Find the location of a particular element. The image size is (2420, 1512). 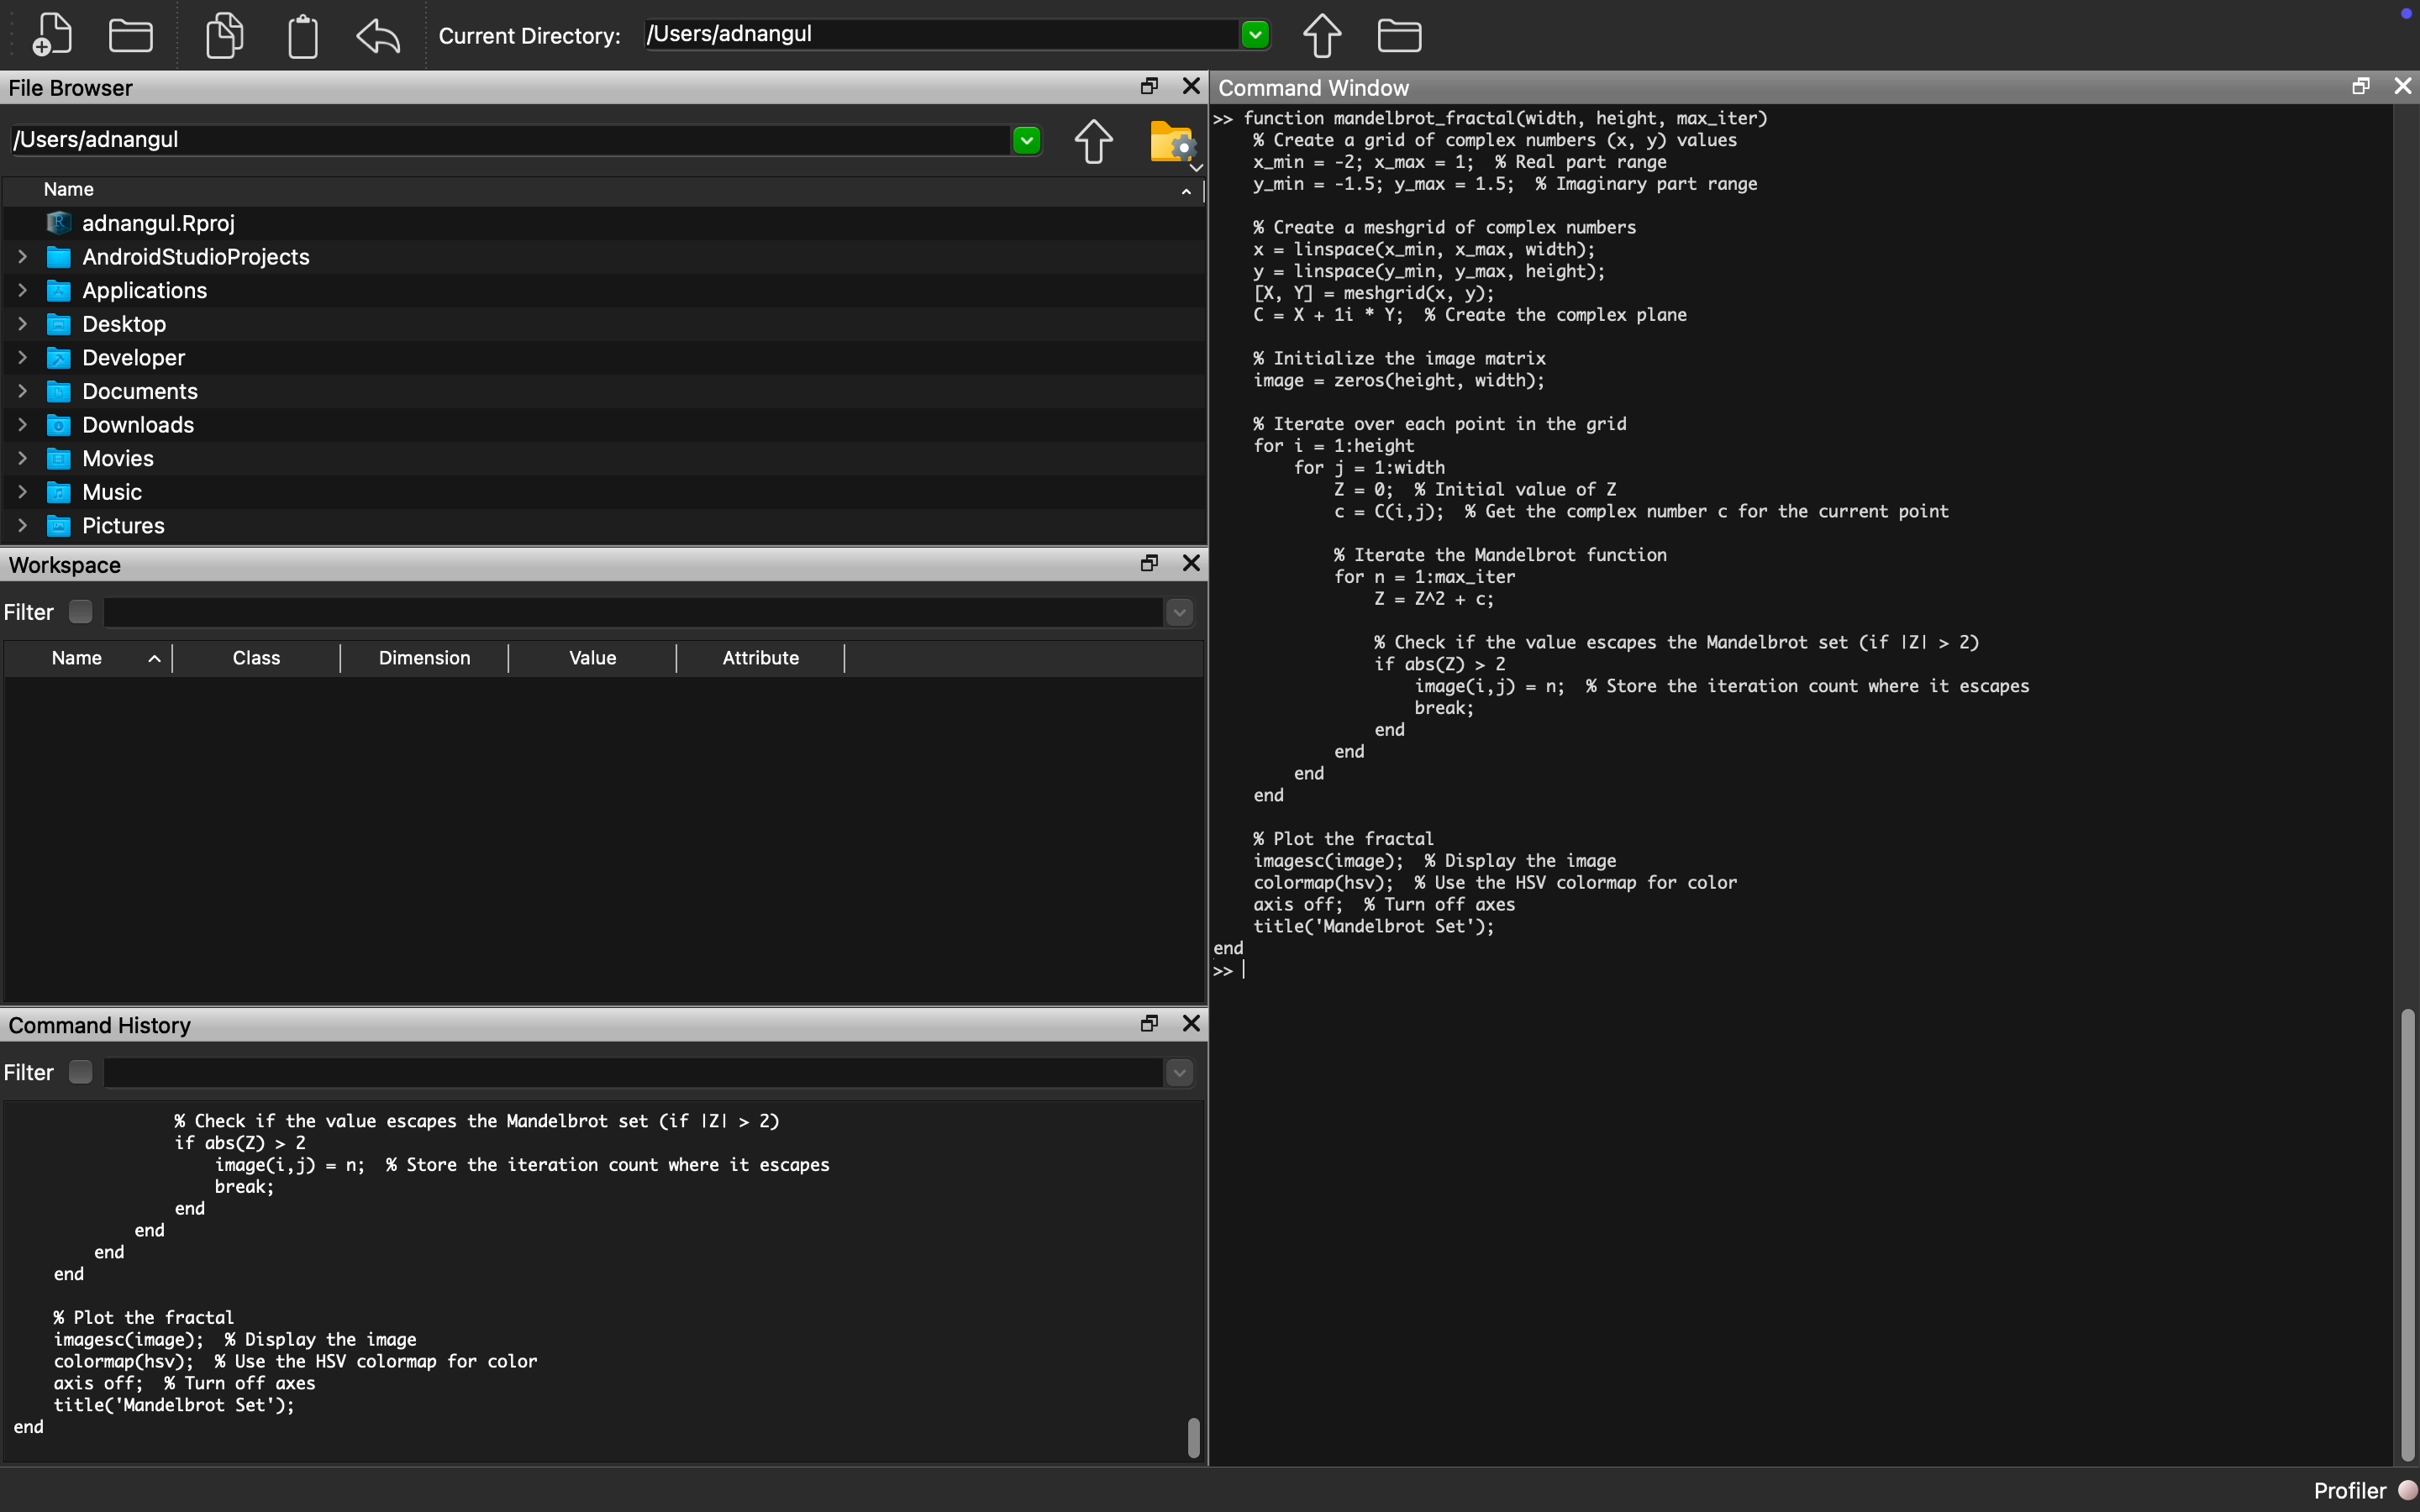

Restore Down is located at coordinates (1148, 561).